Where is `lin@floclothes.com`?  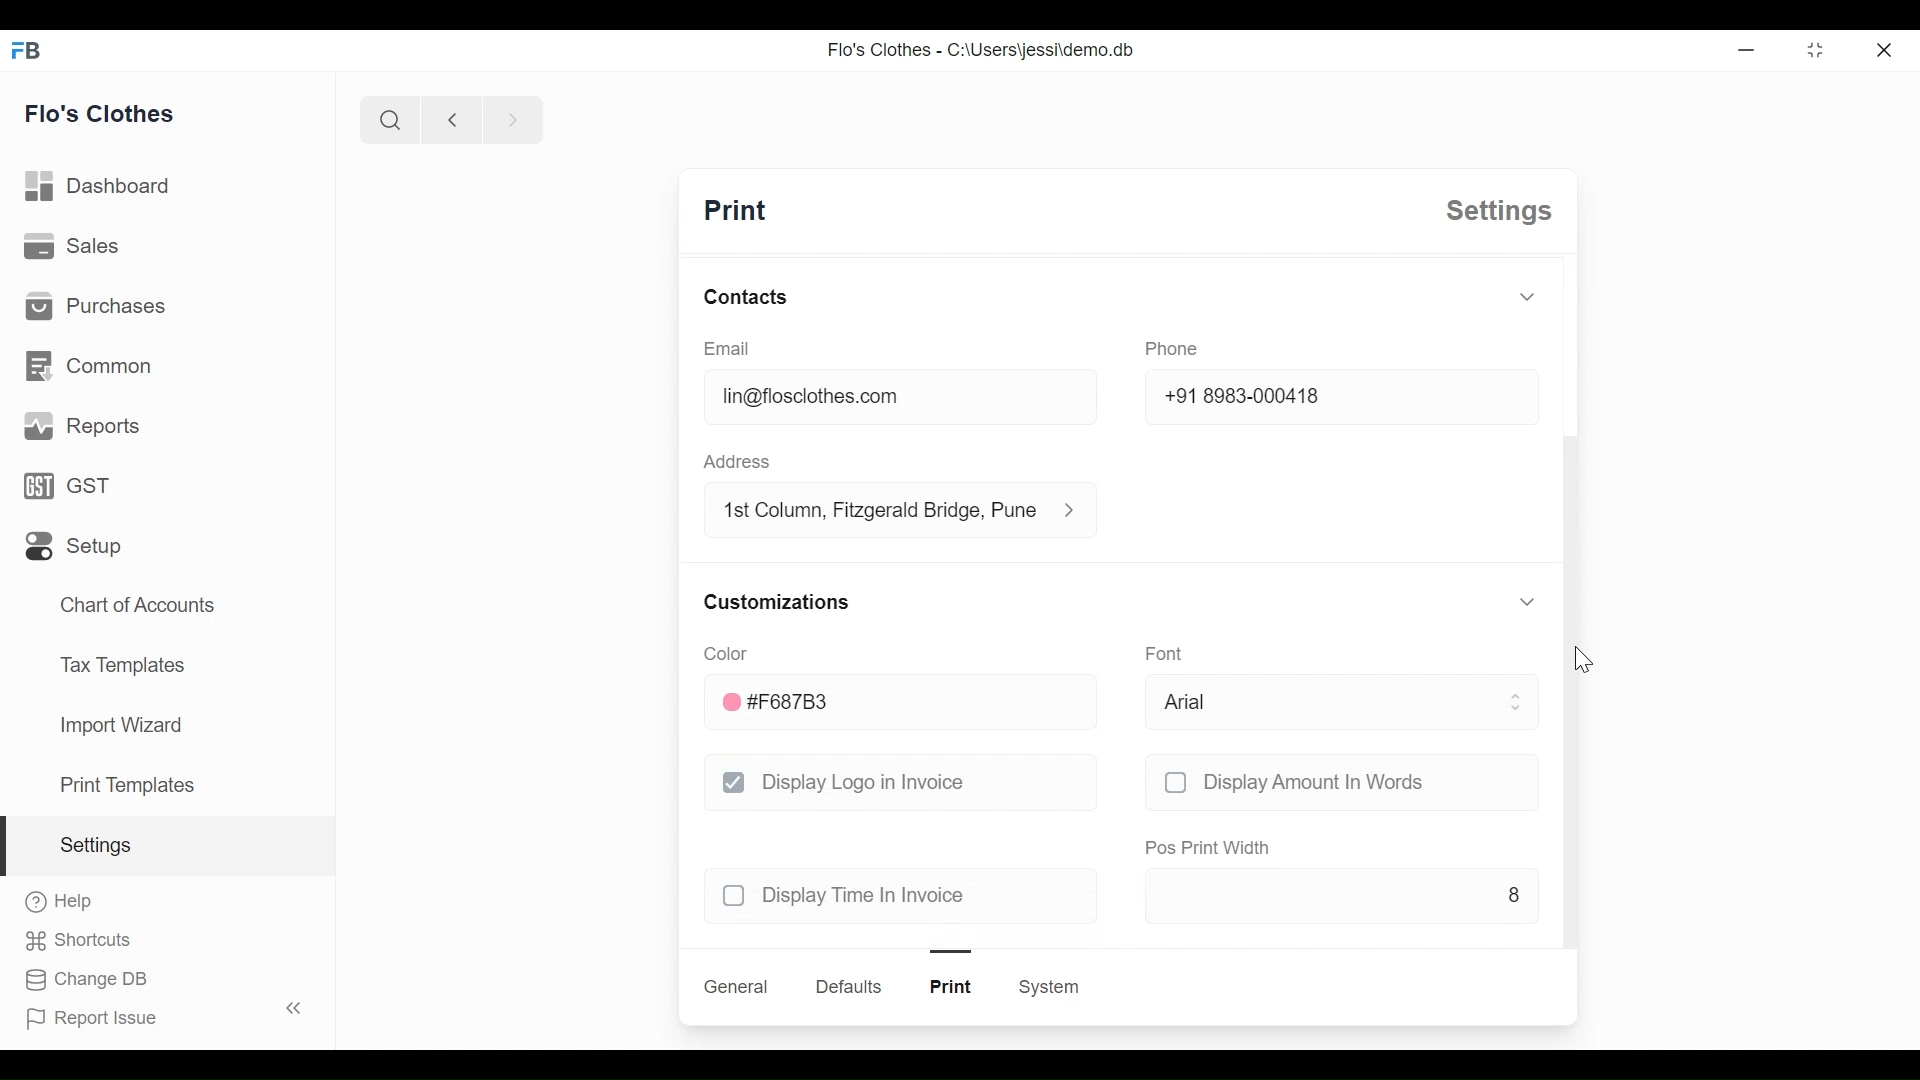 lin@floclothes.com is located at coordinates (902, 396).